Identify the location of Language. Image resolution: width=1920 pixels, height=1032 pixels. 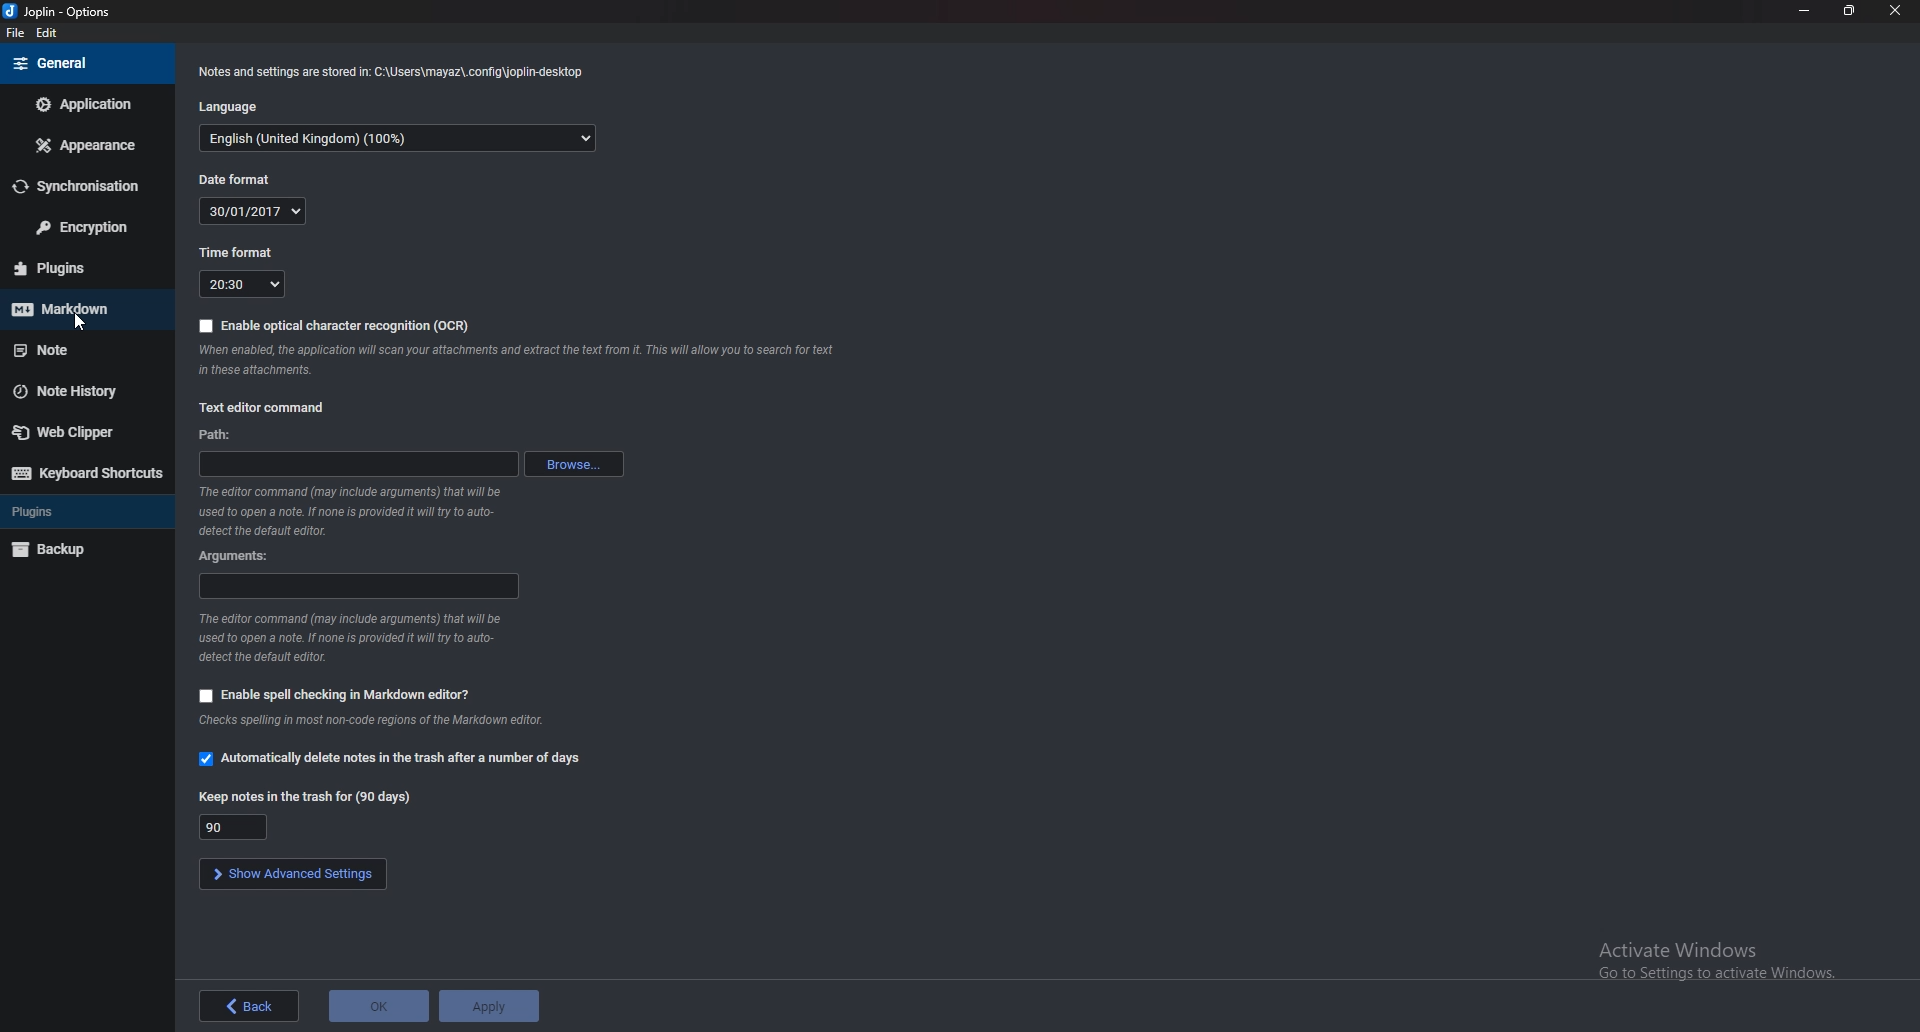
(397, 141).